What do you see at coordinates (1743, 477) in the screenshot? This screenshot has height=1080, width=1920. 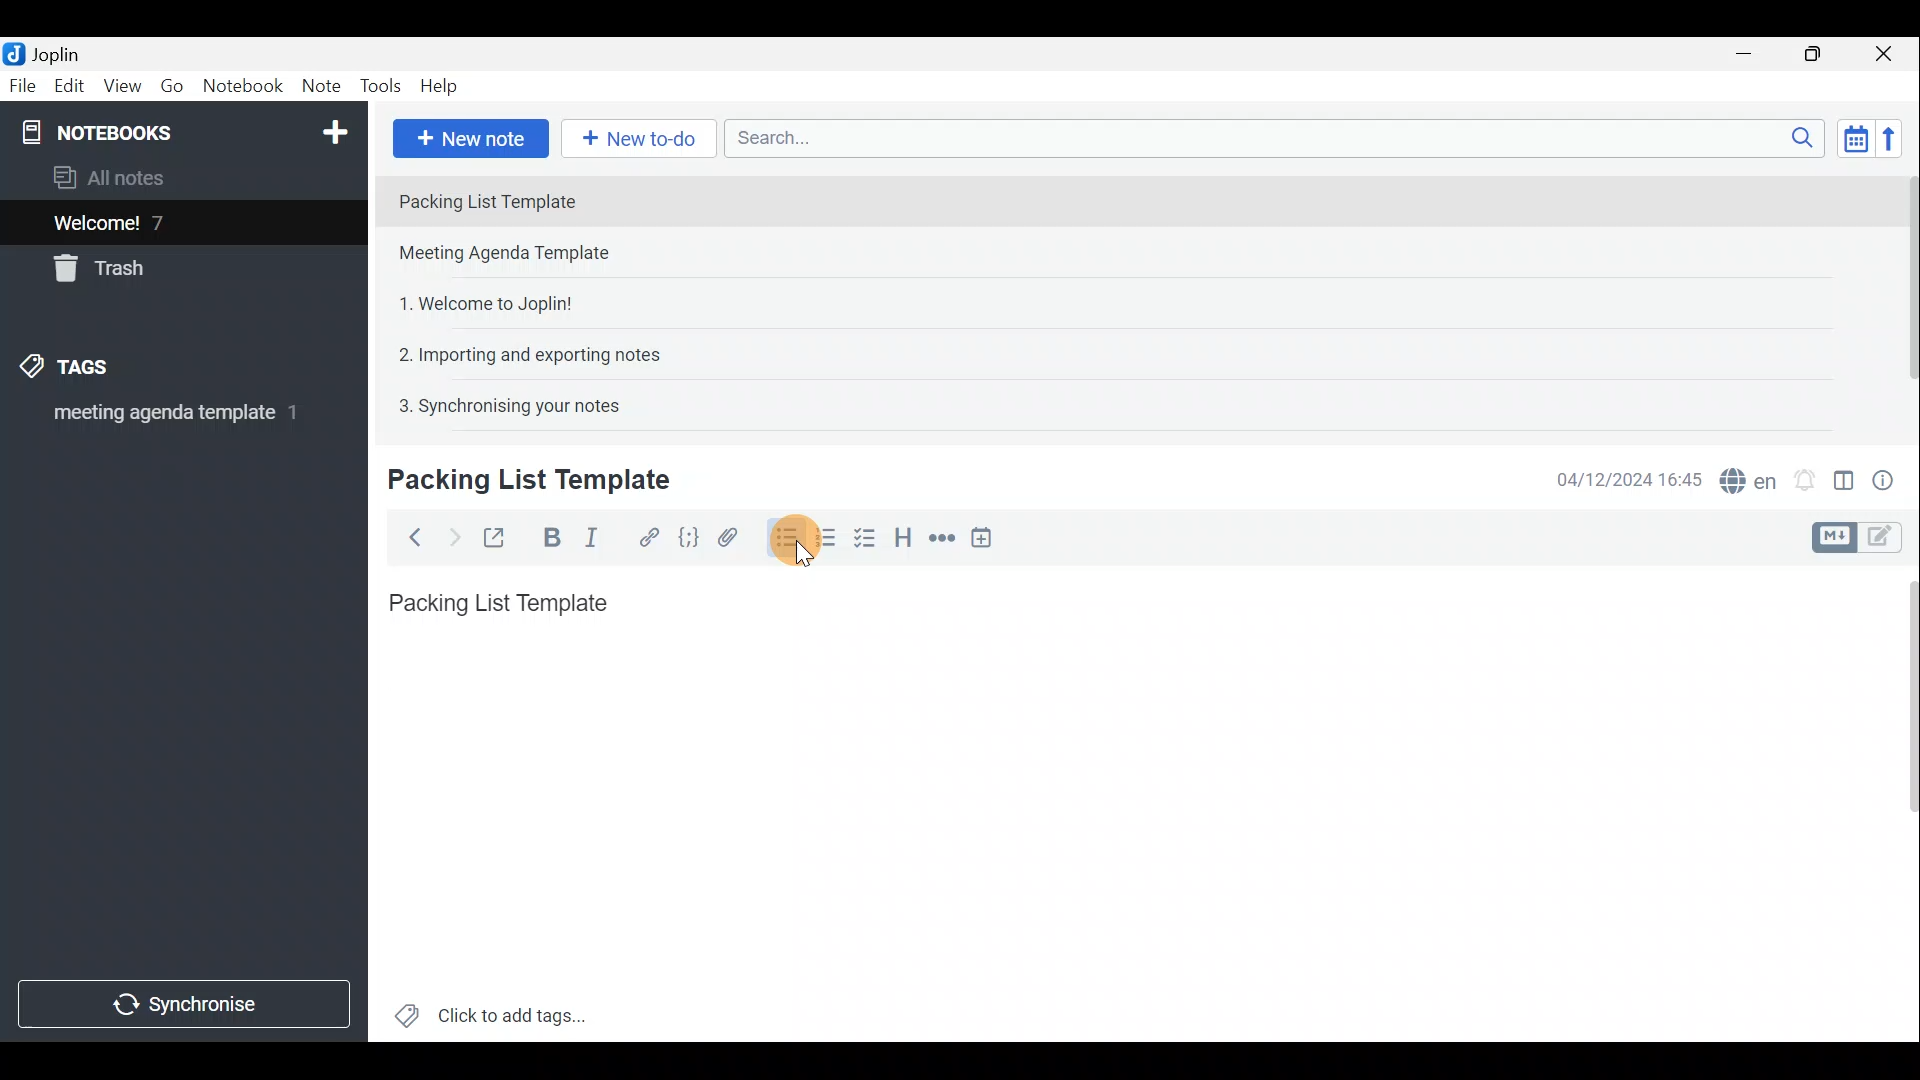 I see `Spell checker` at bounding box center [1743, 477].